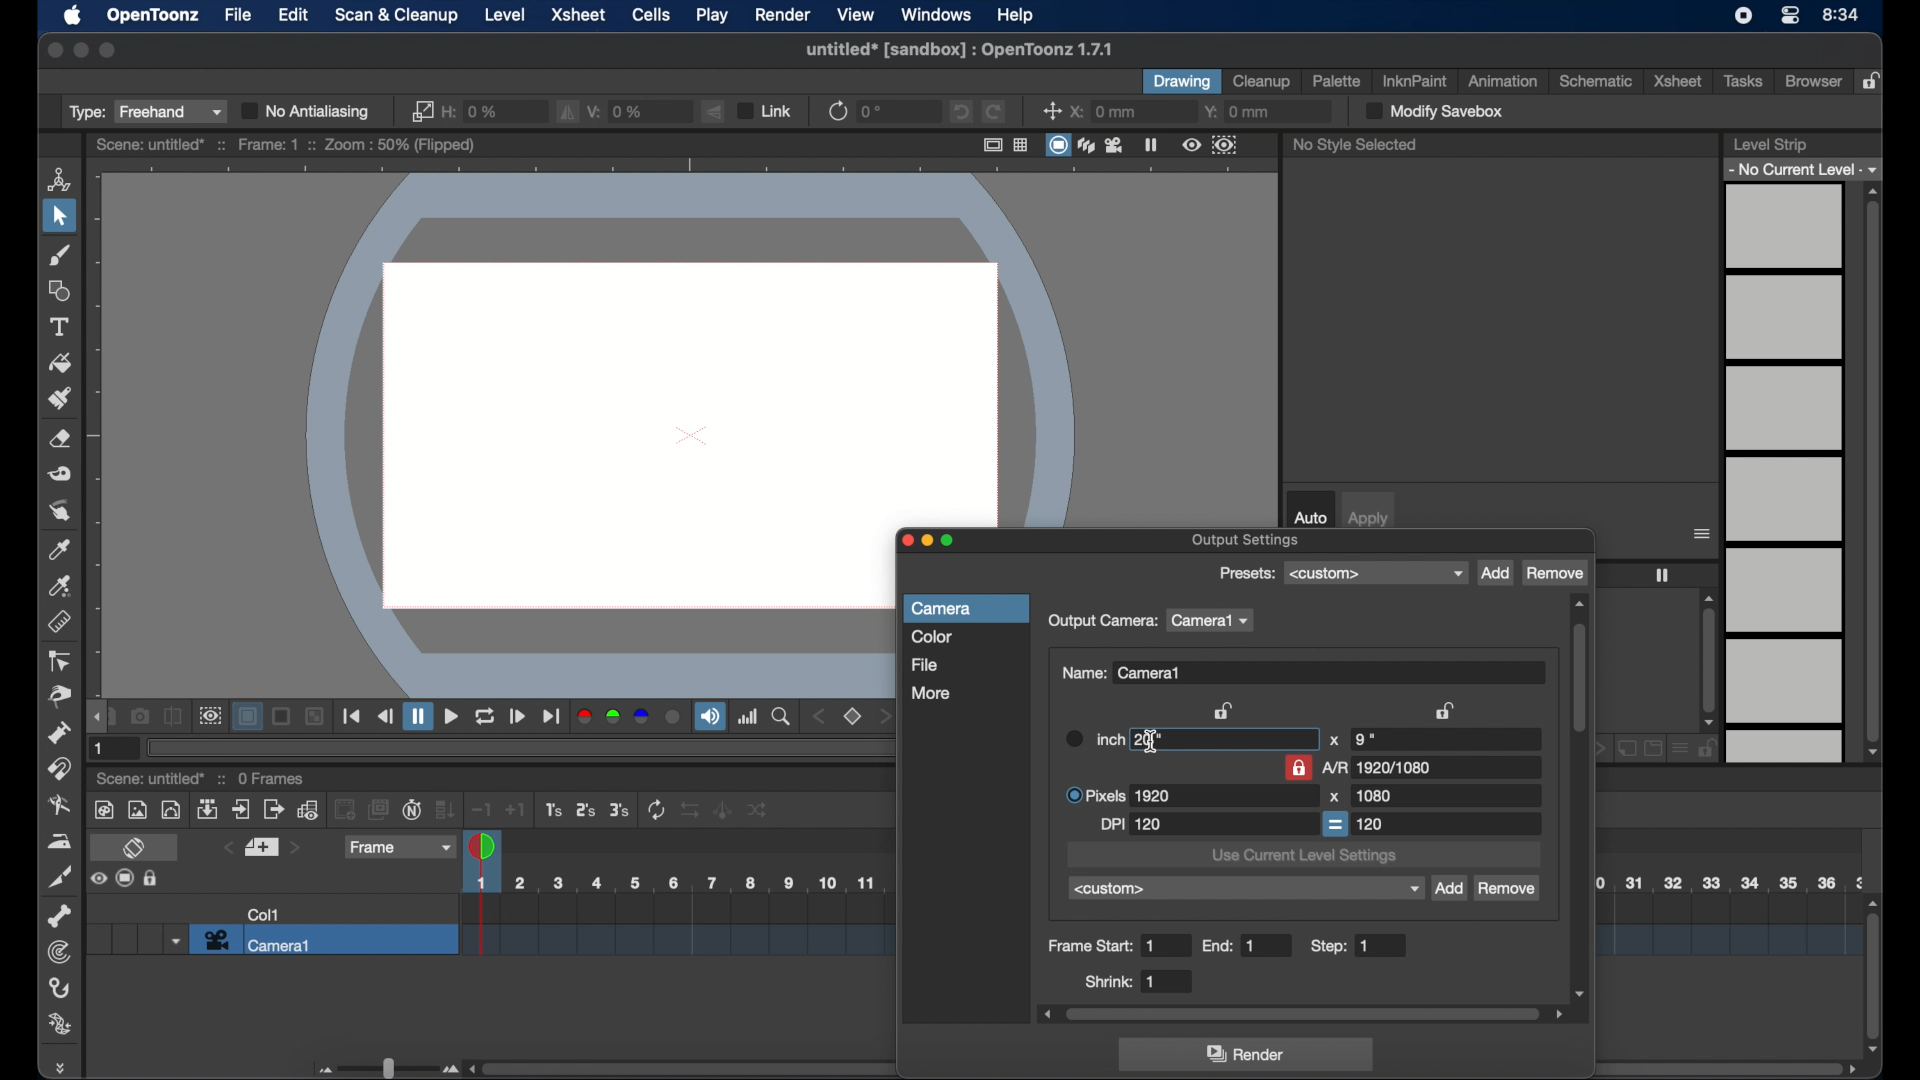 This screenshot has height=1080, width=1920. Describe the element at coordinates (1375, 573) in the screenshot. I see `presets` at that location.